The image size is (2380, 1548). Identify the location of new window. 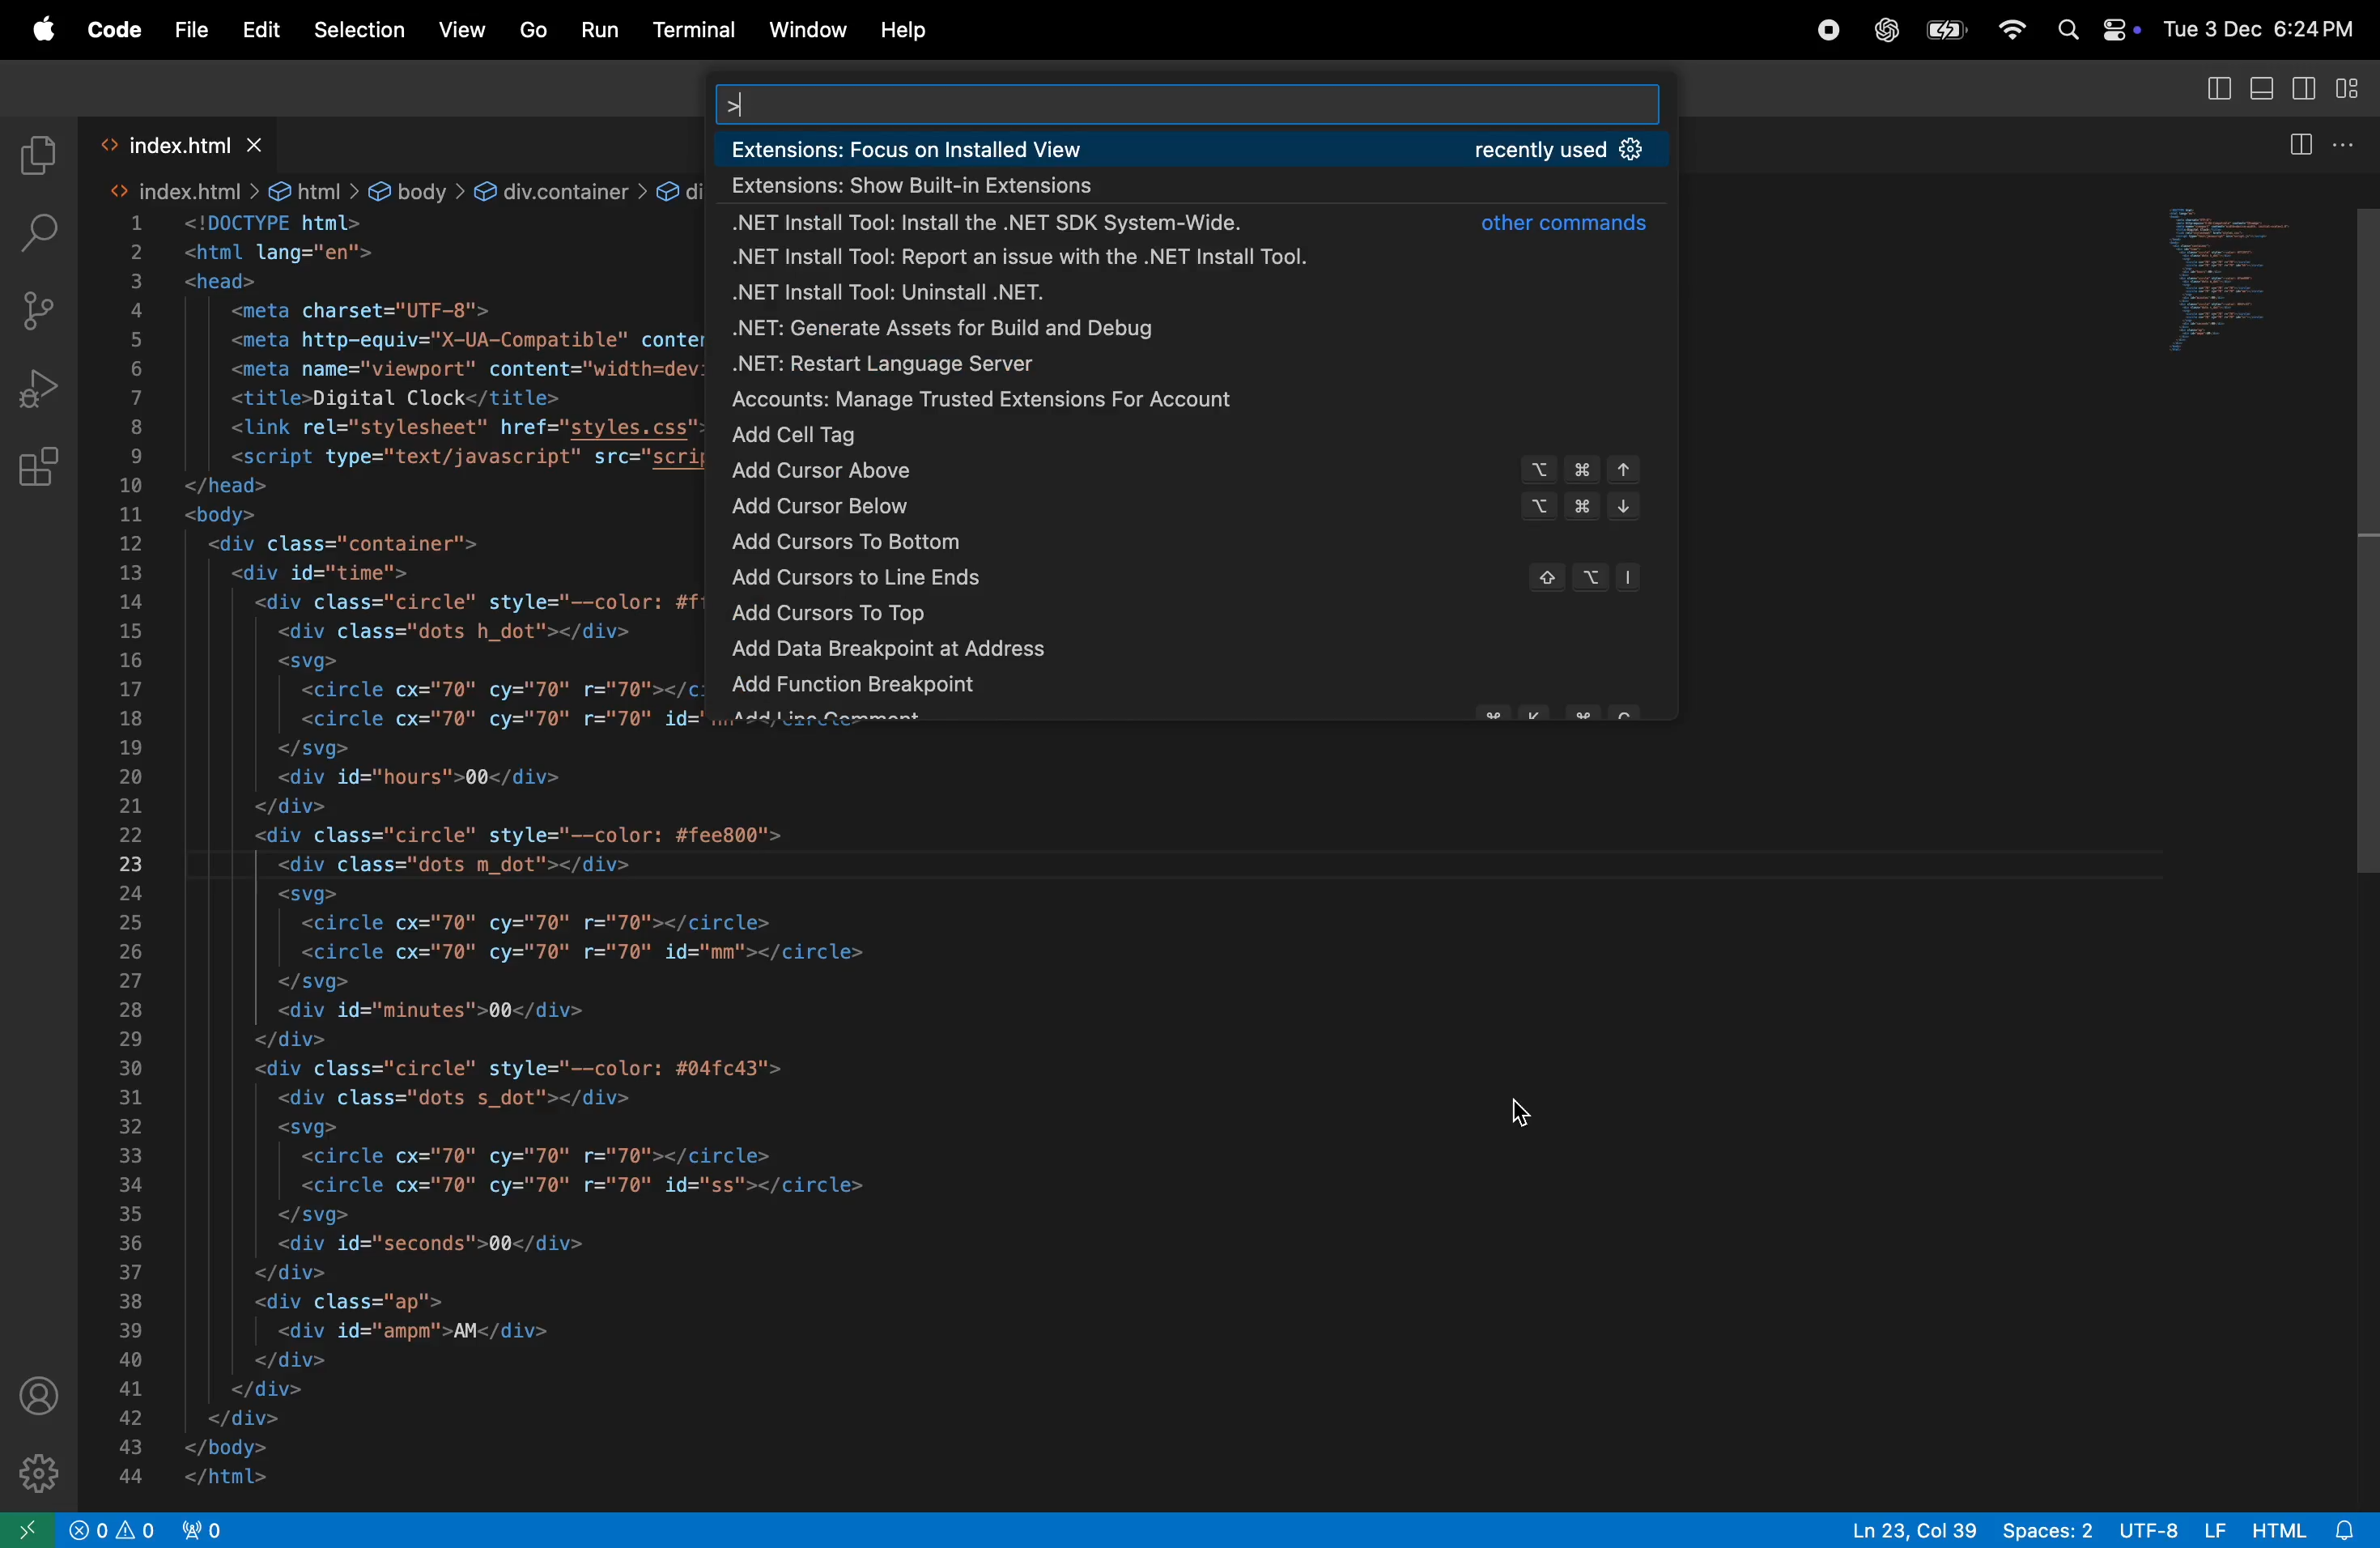
(25, 1529).